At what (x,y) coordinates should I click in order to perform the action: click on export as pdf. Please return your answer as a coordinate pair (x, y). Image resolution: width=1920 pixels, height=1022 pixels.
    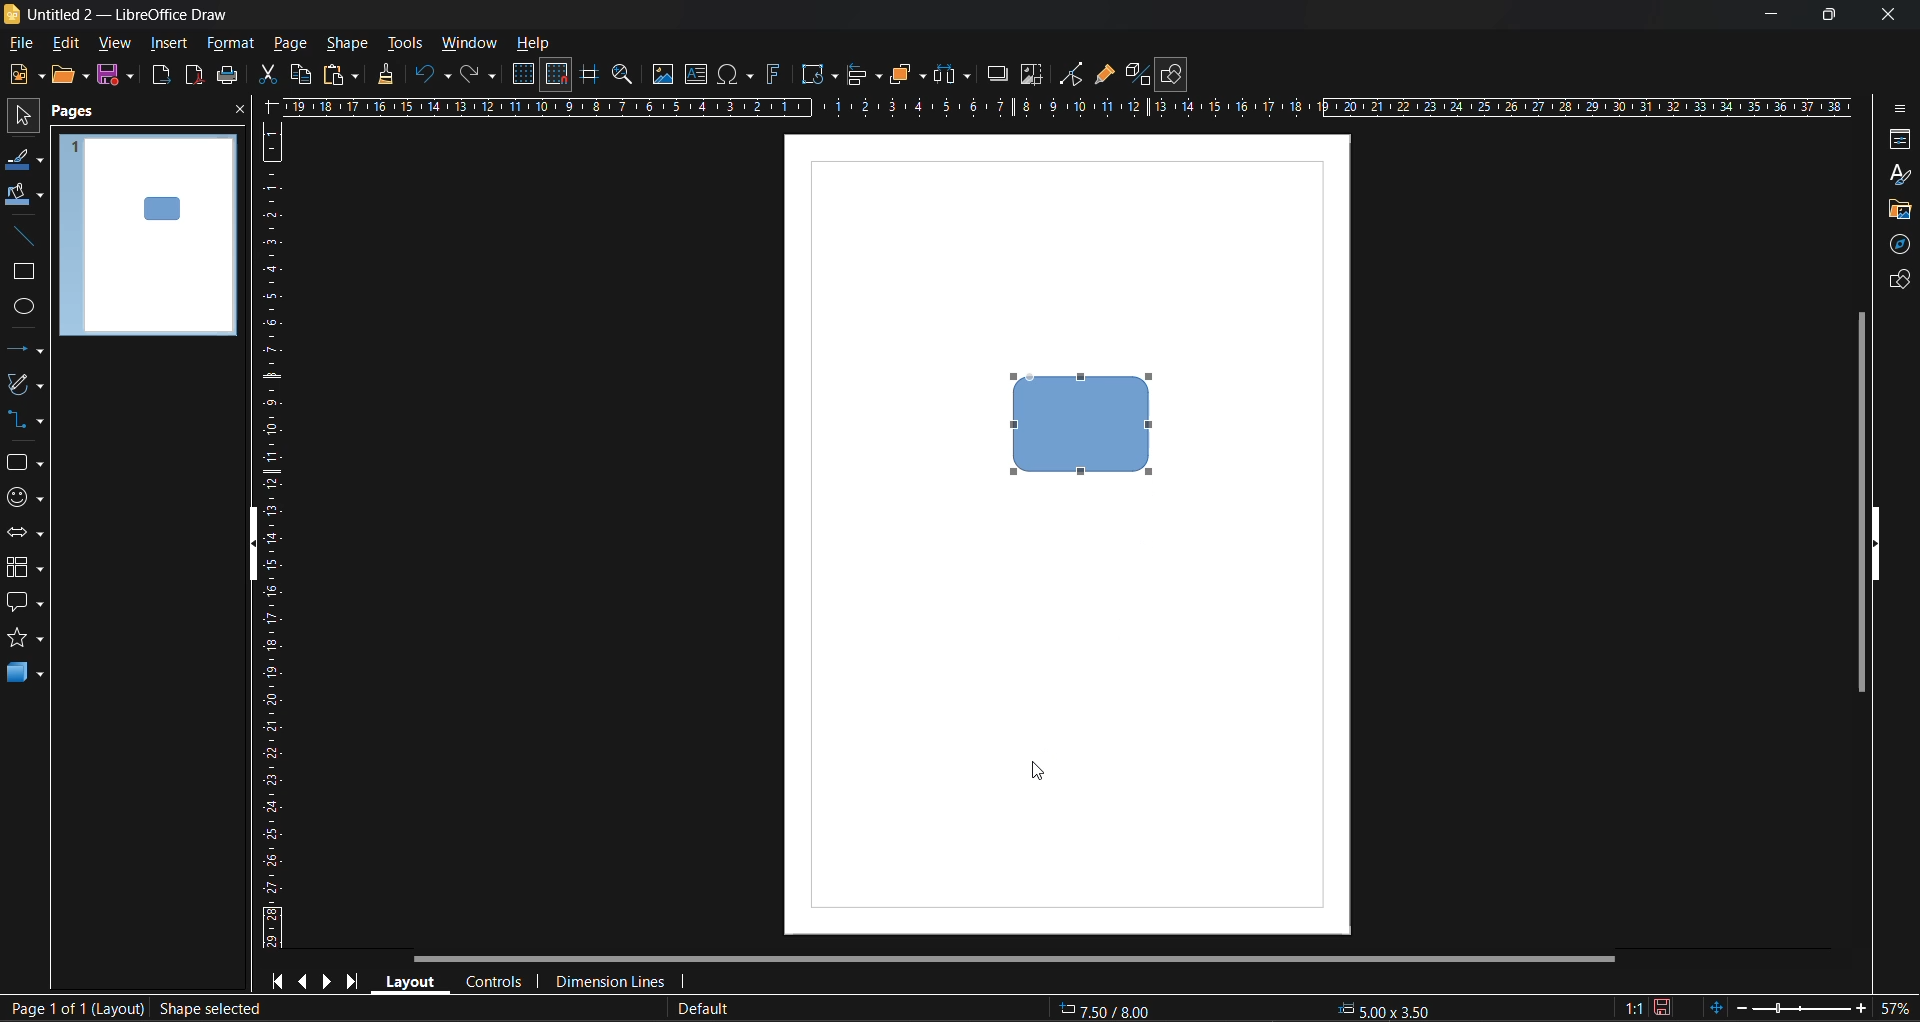
    Looking at the image, I should click on (193, 74).